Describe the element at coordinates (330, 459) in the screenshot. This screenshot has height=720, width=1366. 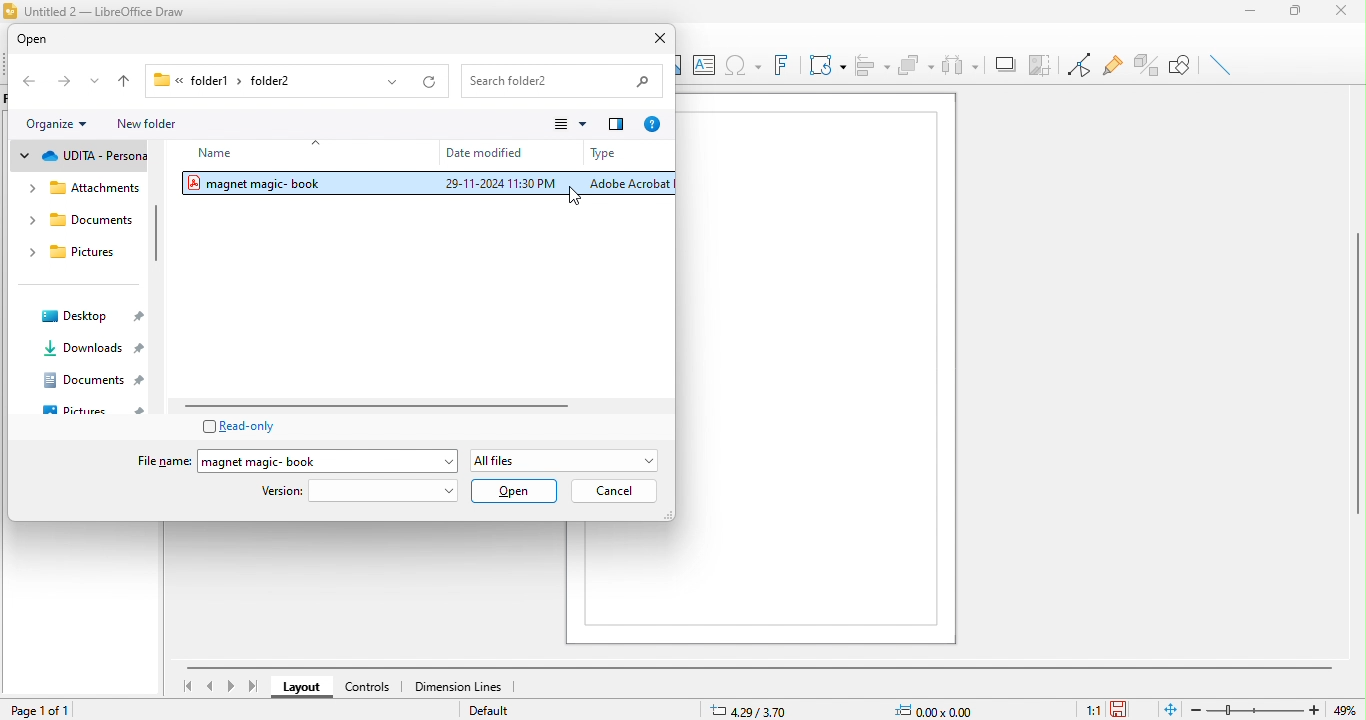
I see `File Name` at that location.